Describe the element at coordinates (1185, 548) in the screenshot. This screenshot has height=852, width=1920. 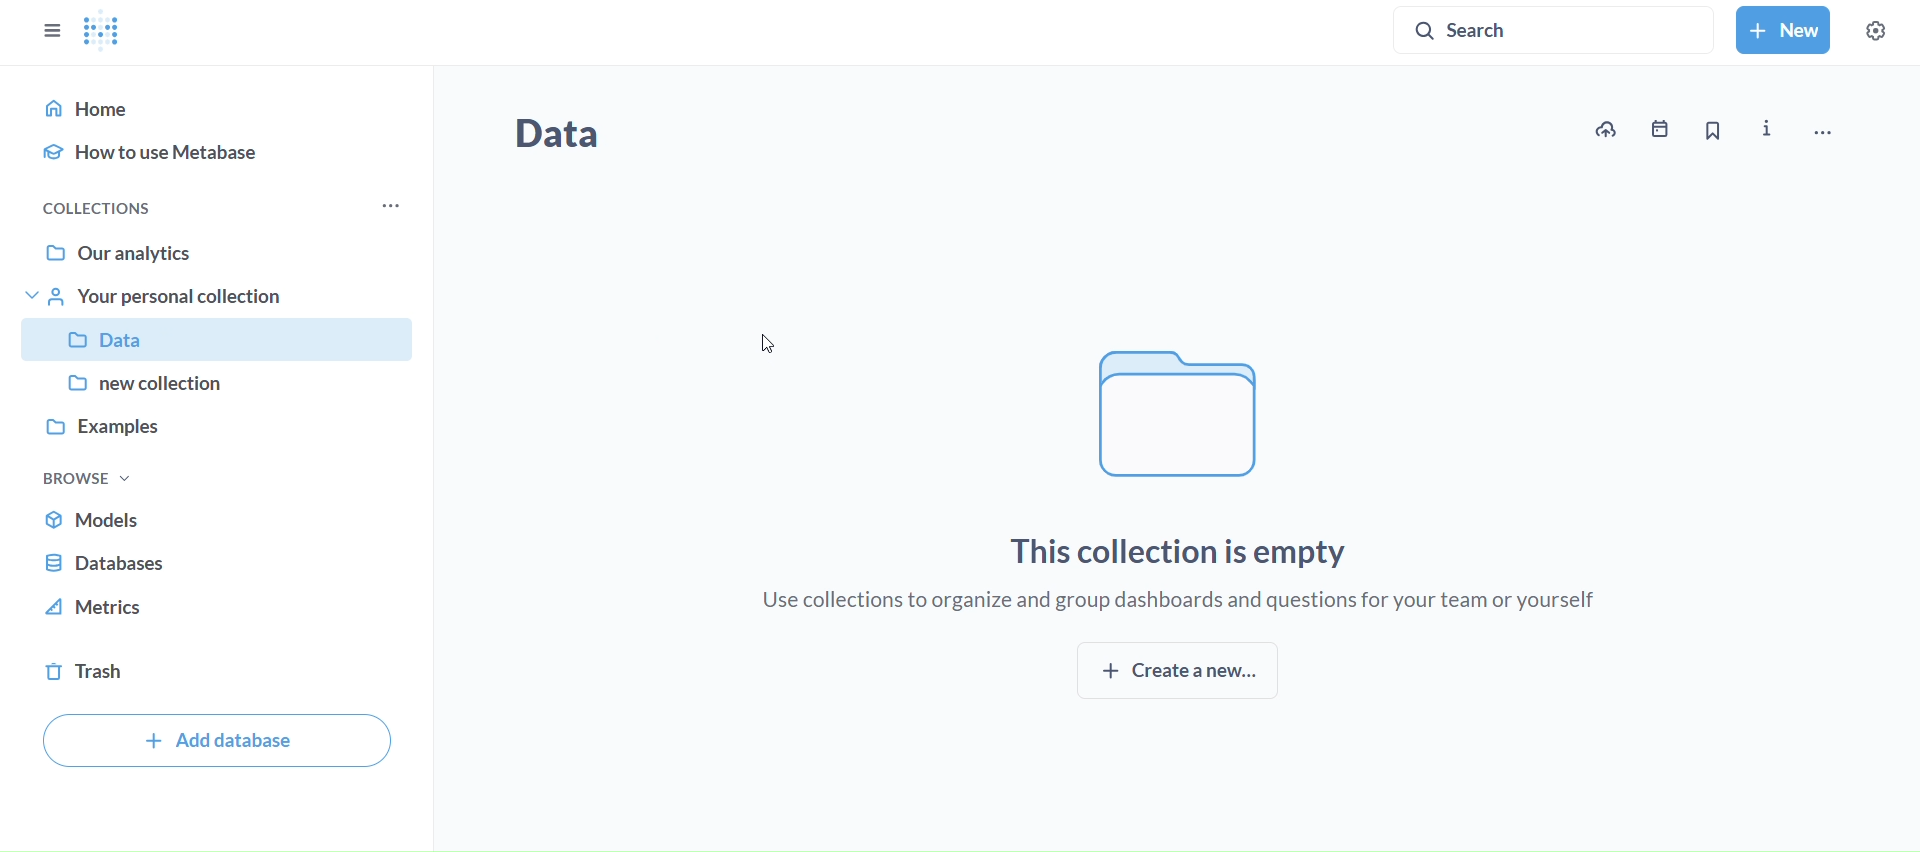
I see `this collection is empty` at that location.